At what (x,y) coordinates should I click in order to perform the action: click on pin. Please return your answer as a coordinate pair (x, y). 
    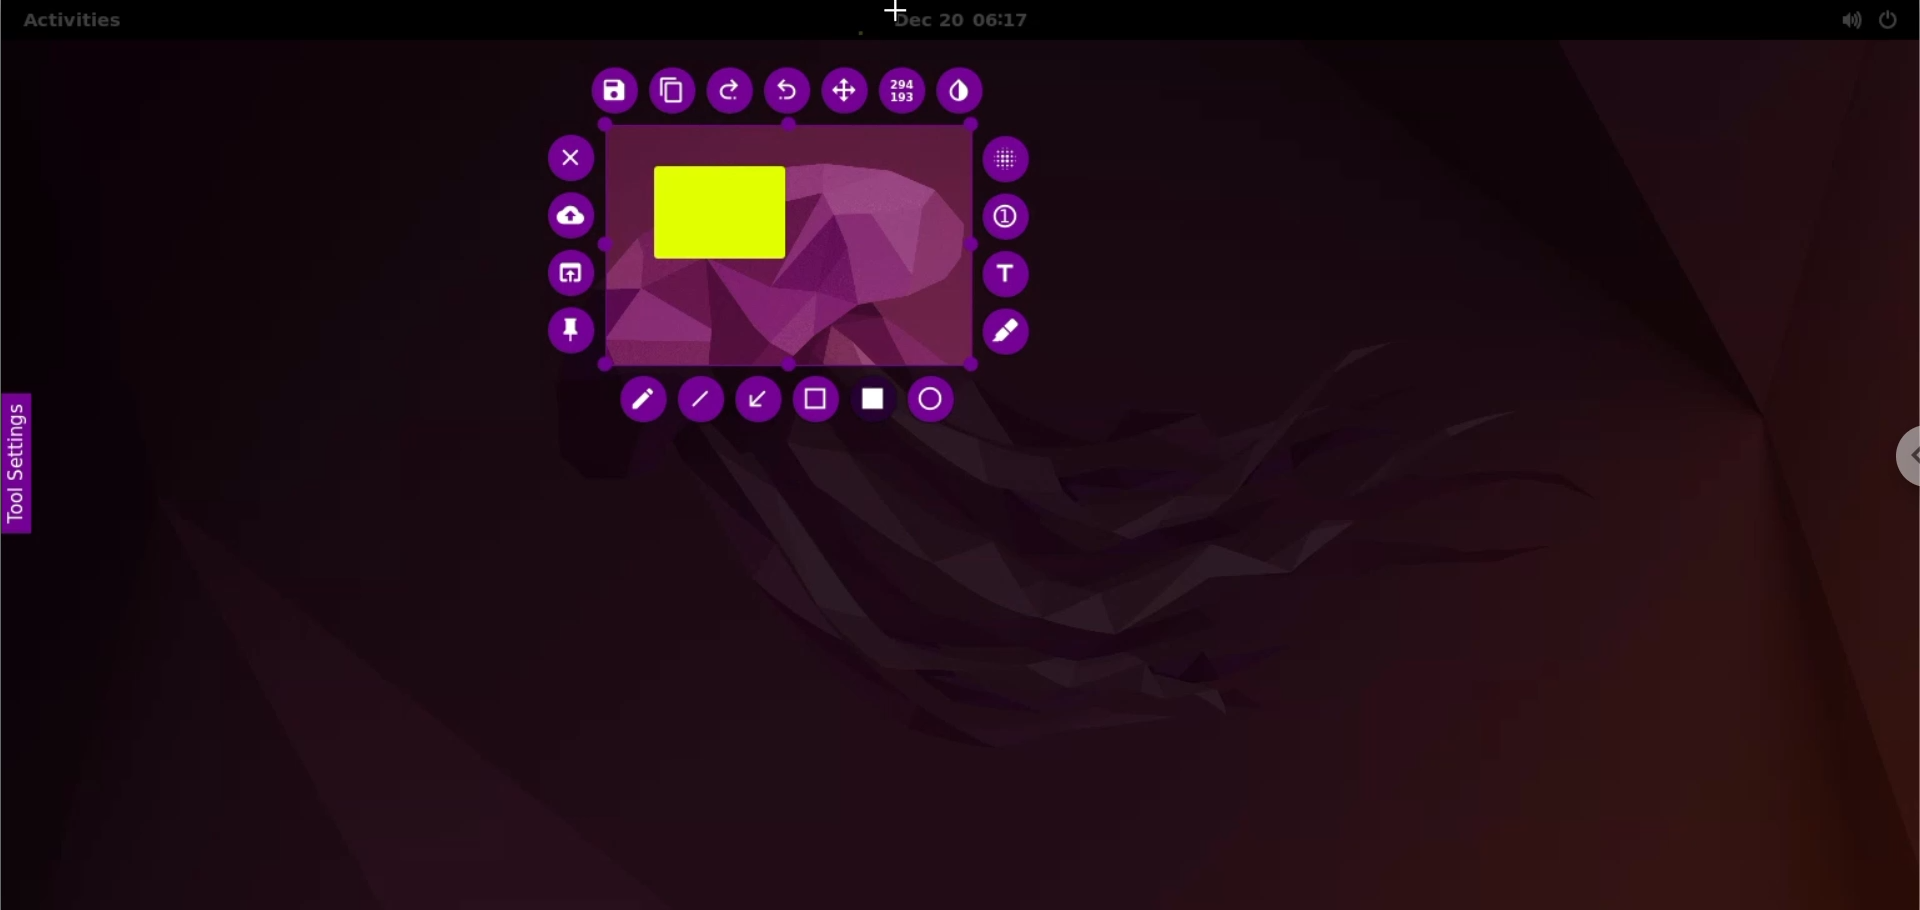
    Looking at the image, I should click on (569, 335).